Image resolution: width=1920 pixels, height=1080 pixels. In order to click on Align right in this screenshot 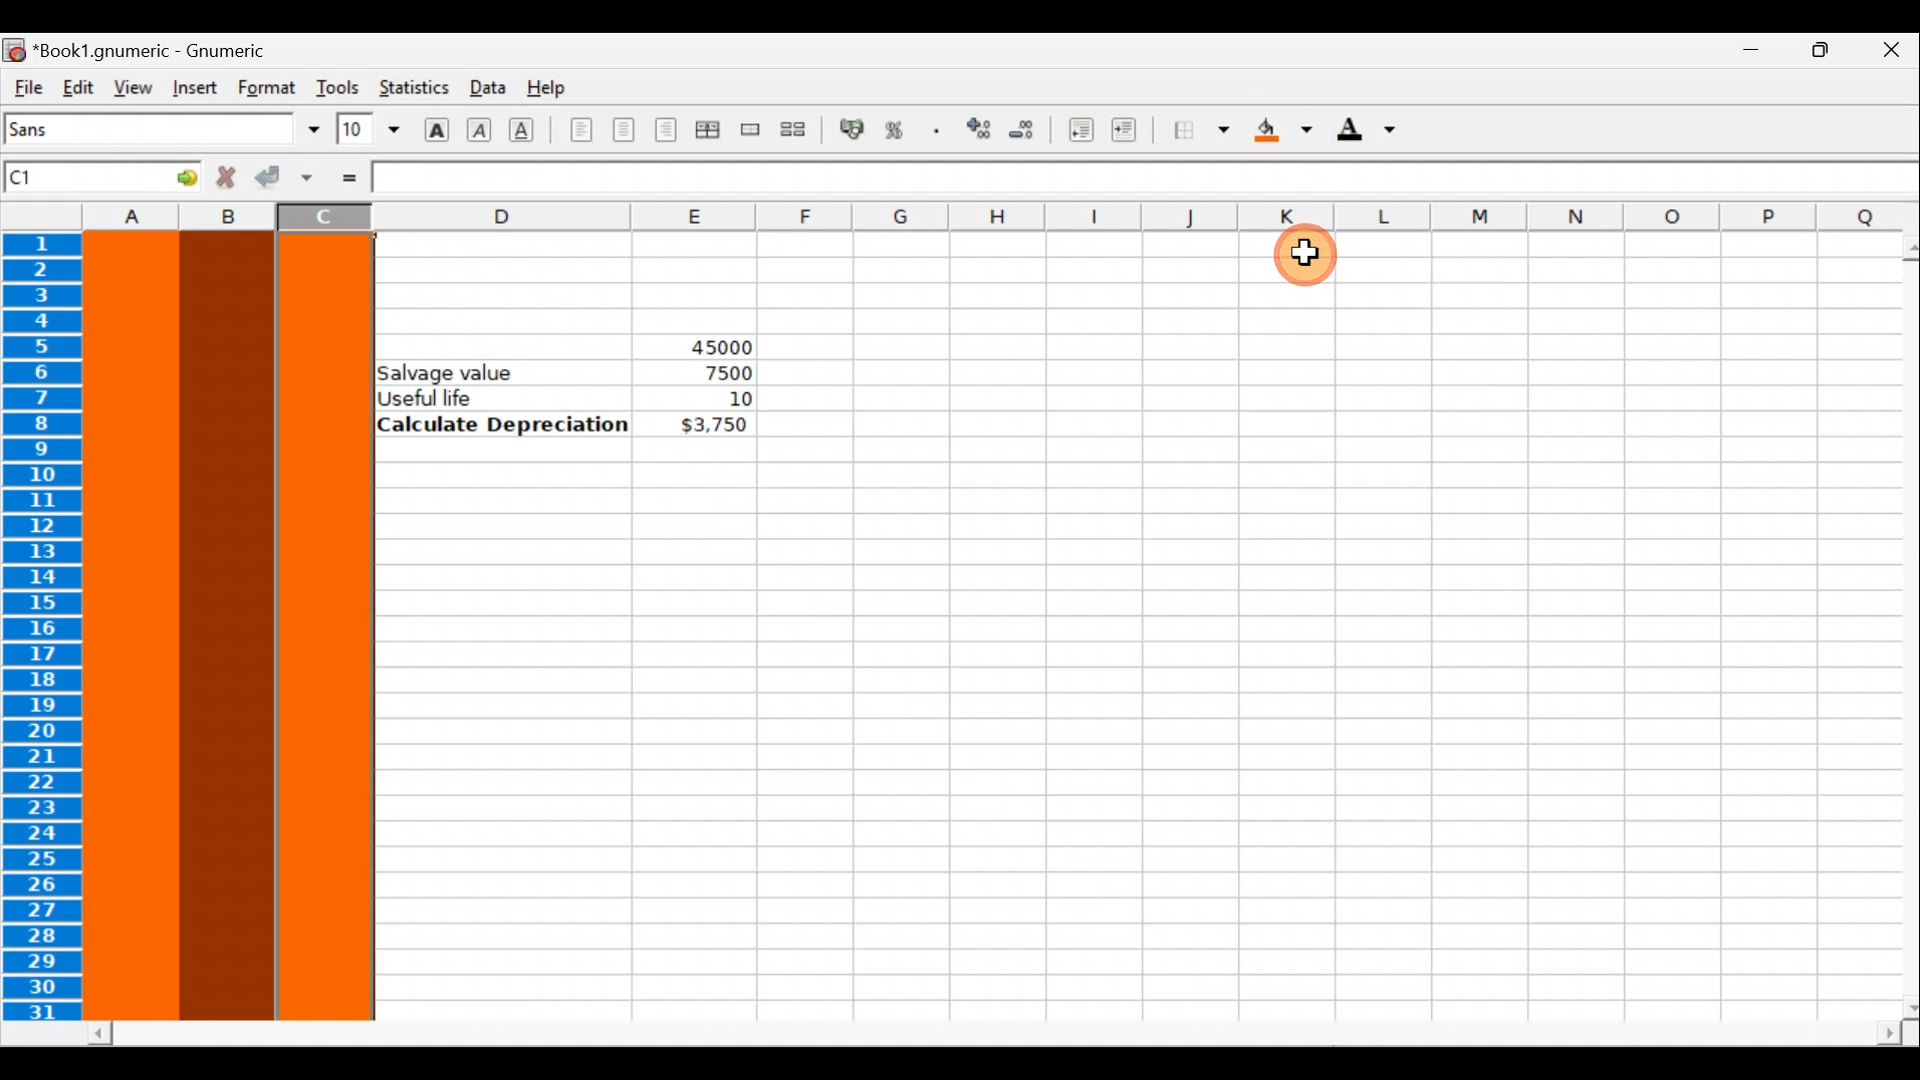, I will do `click(665, 131)`.